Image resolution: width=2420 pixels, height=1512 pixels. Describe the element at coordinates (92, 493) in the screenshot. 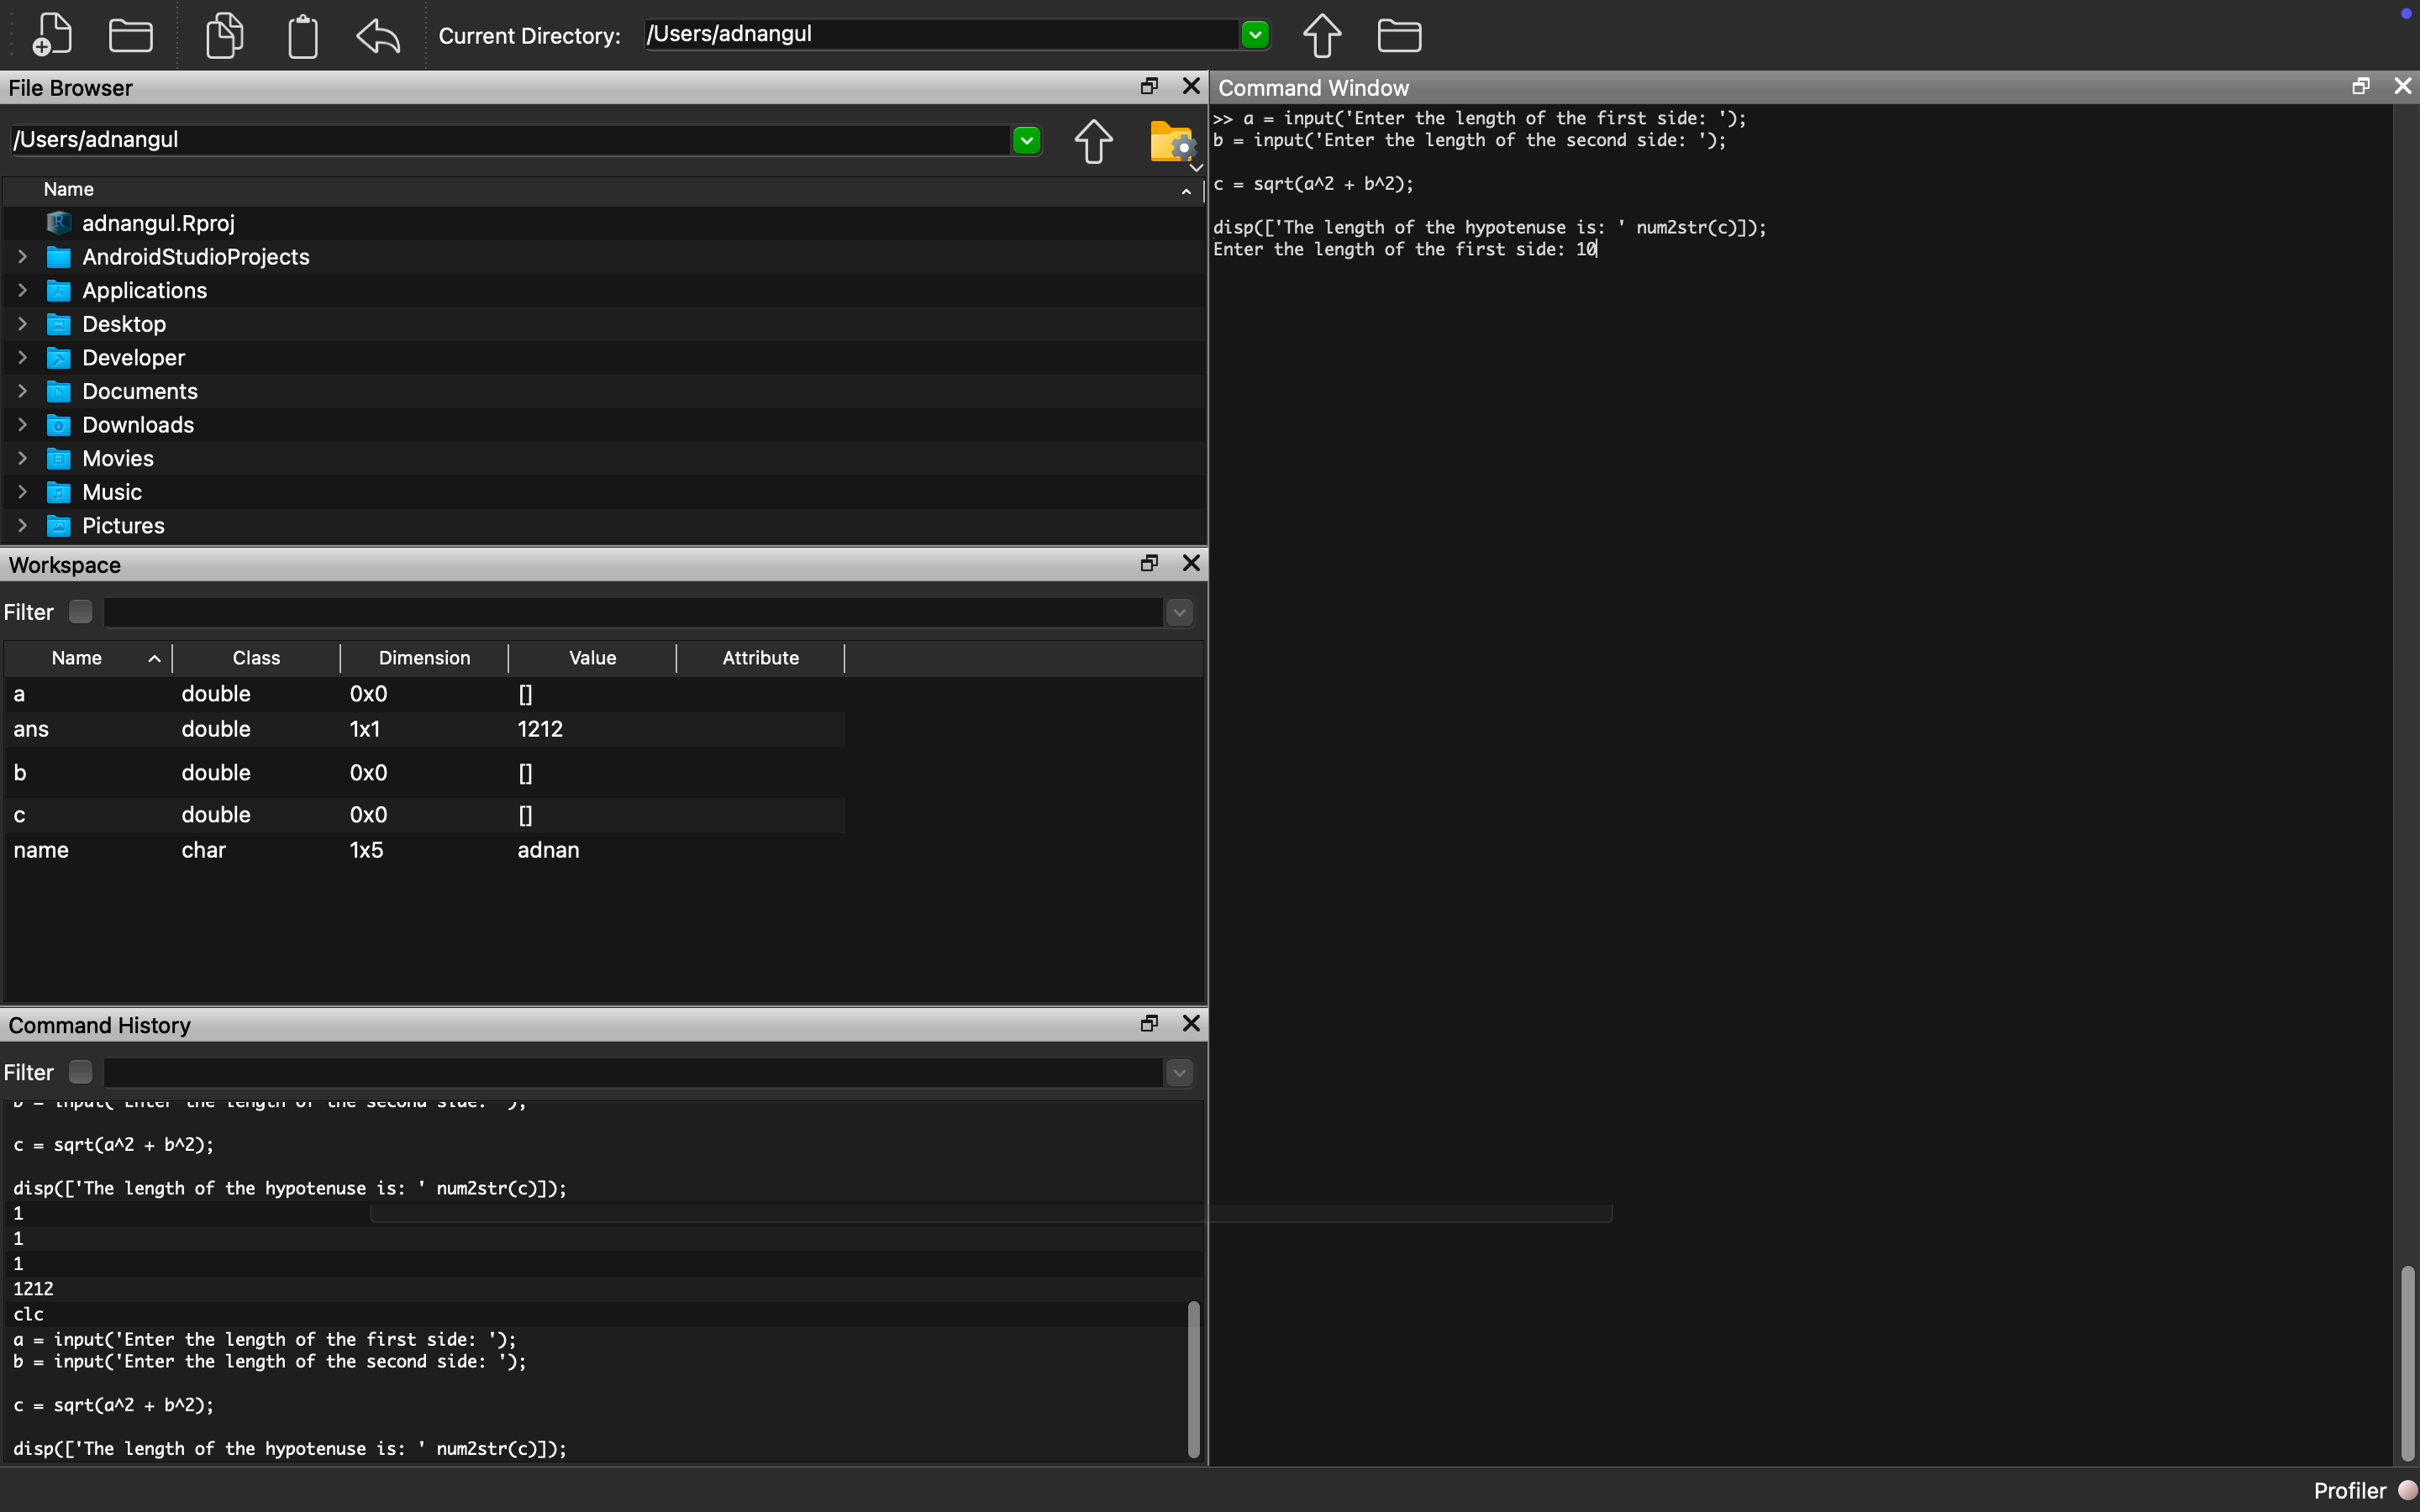

I see `Music` at that location.